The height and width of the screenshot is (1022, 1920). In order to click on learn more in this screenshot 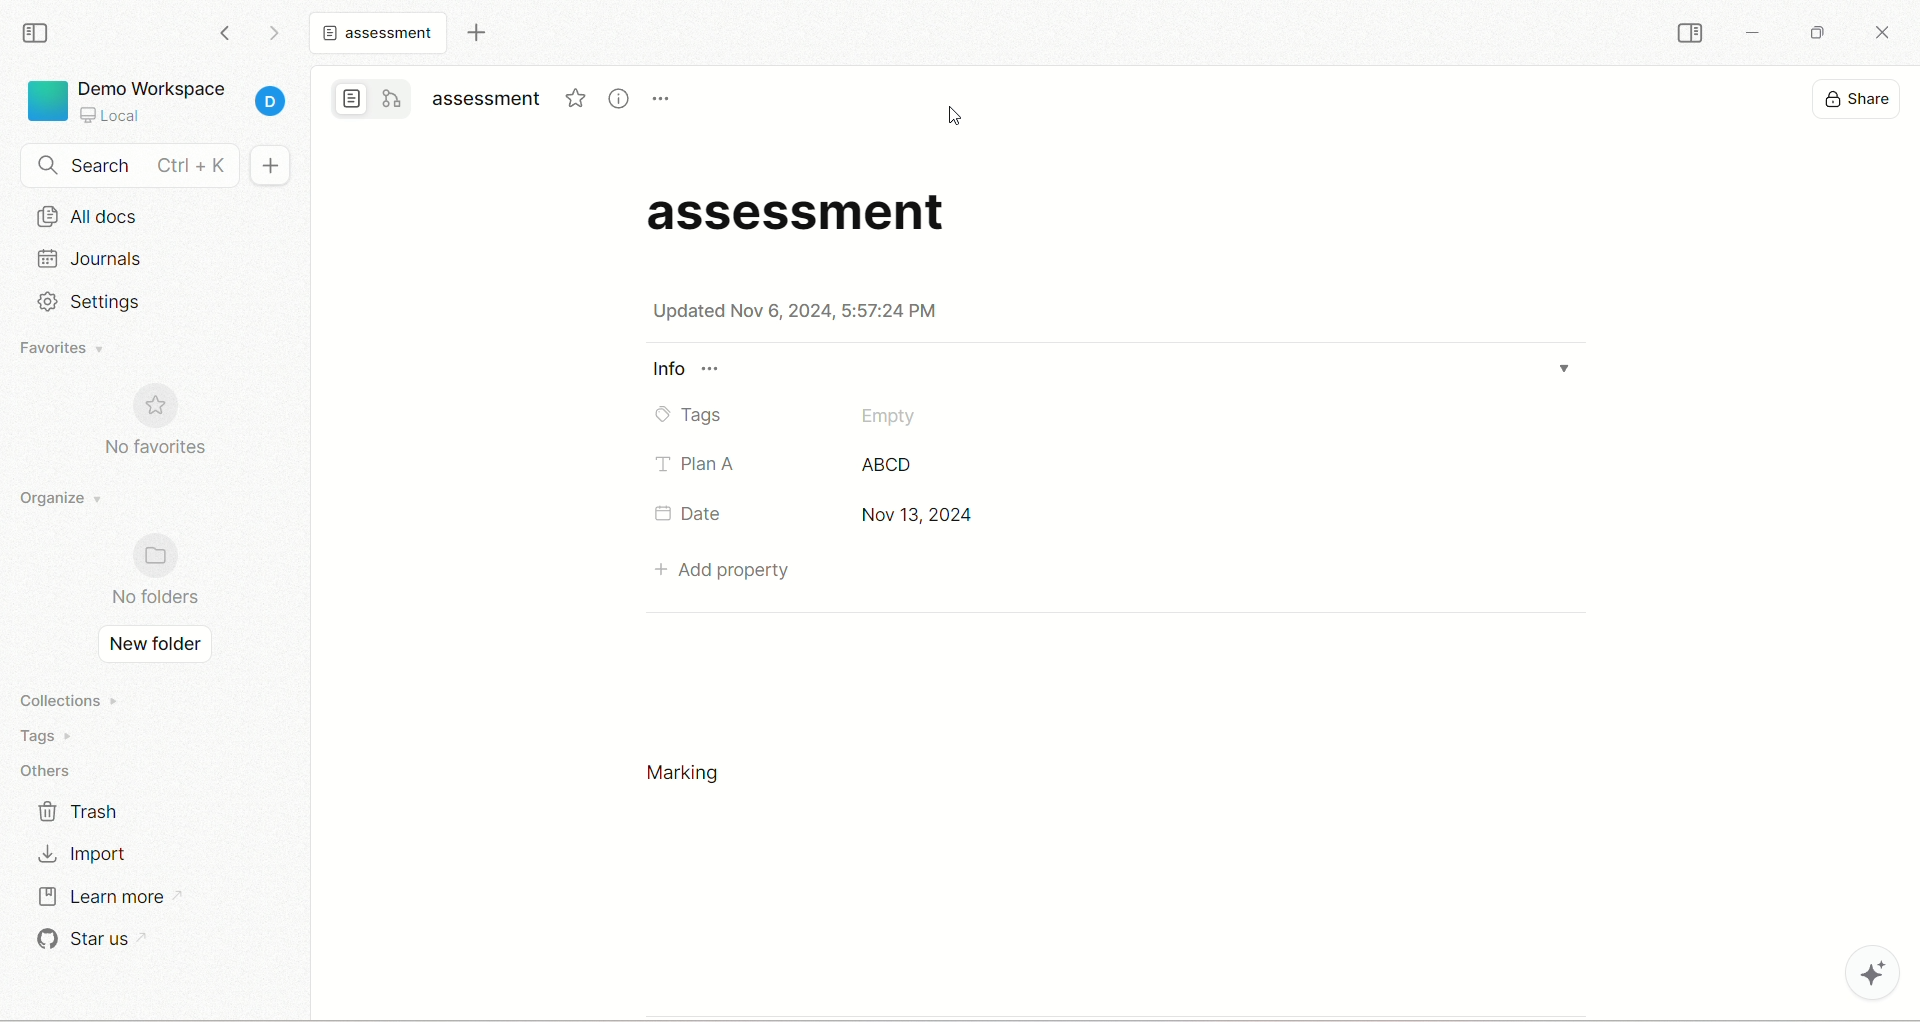, I will do `click(106, 897)`.